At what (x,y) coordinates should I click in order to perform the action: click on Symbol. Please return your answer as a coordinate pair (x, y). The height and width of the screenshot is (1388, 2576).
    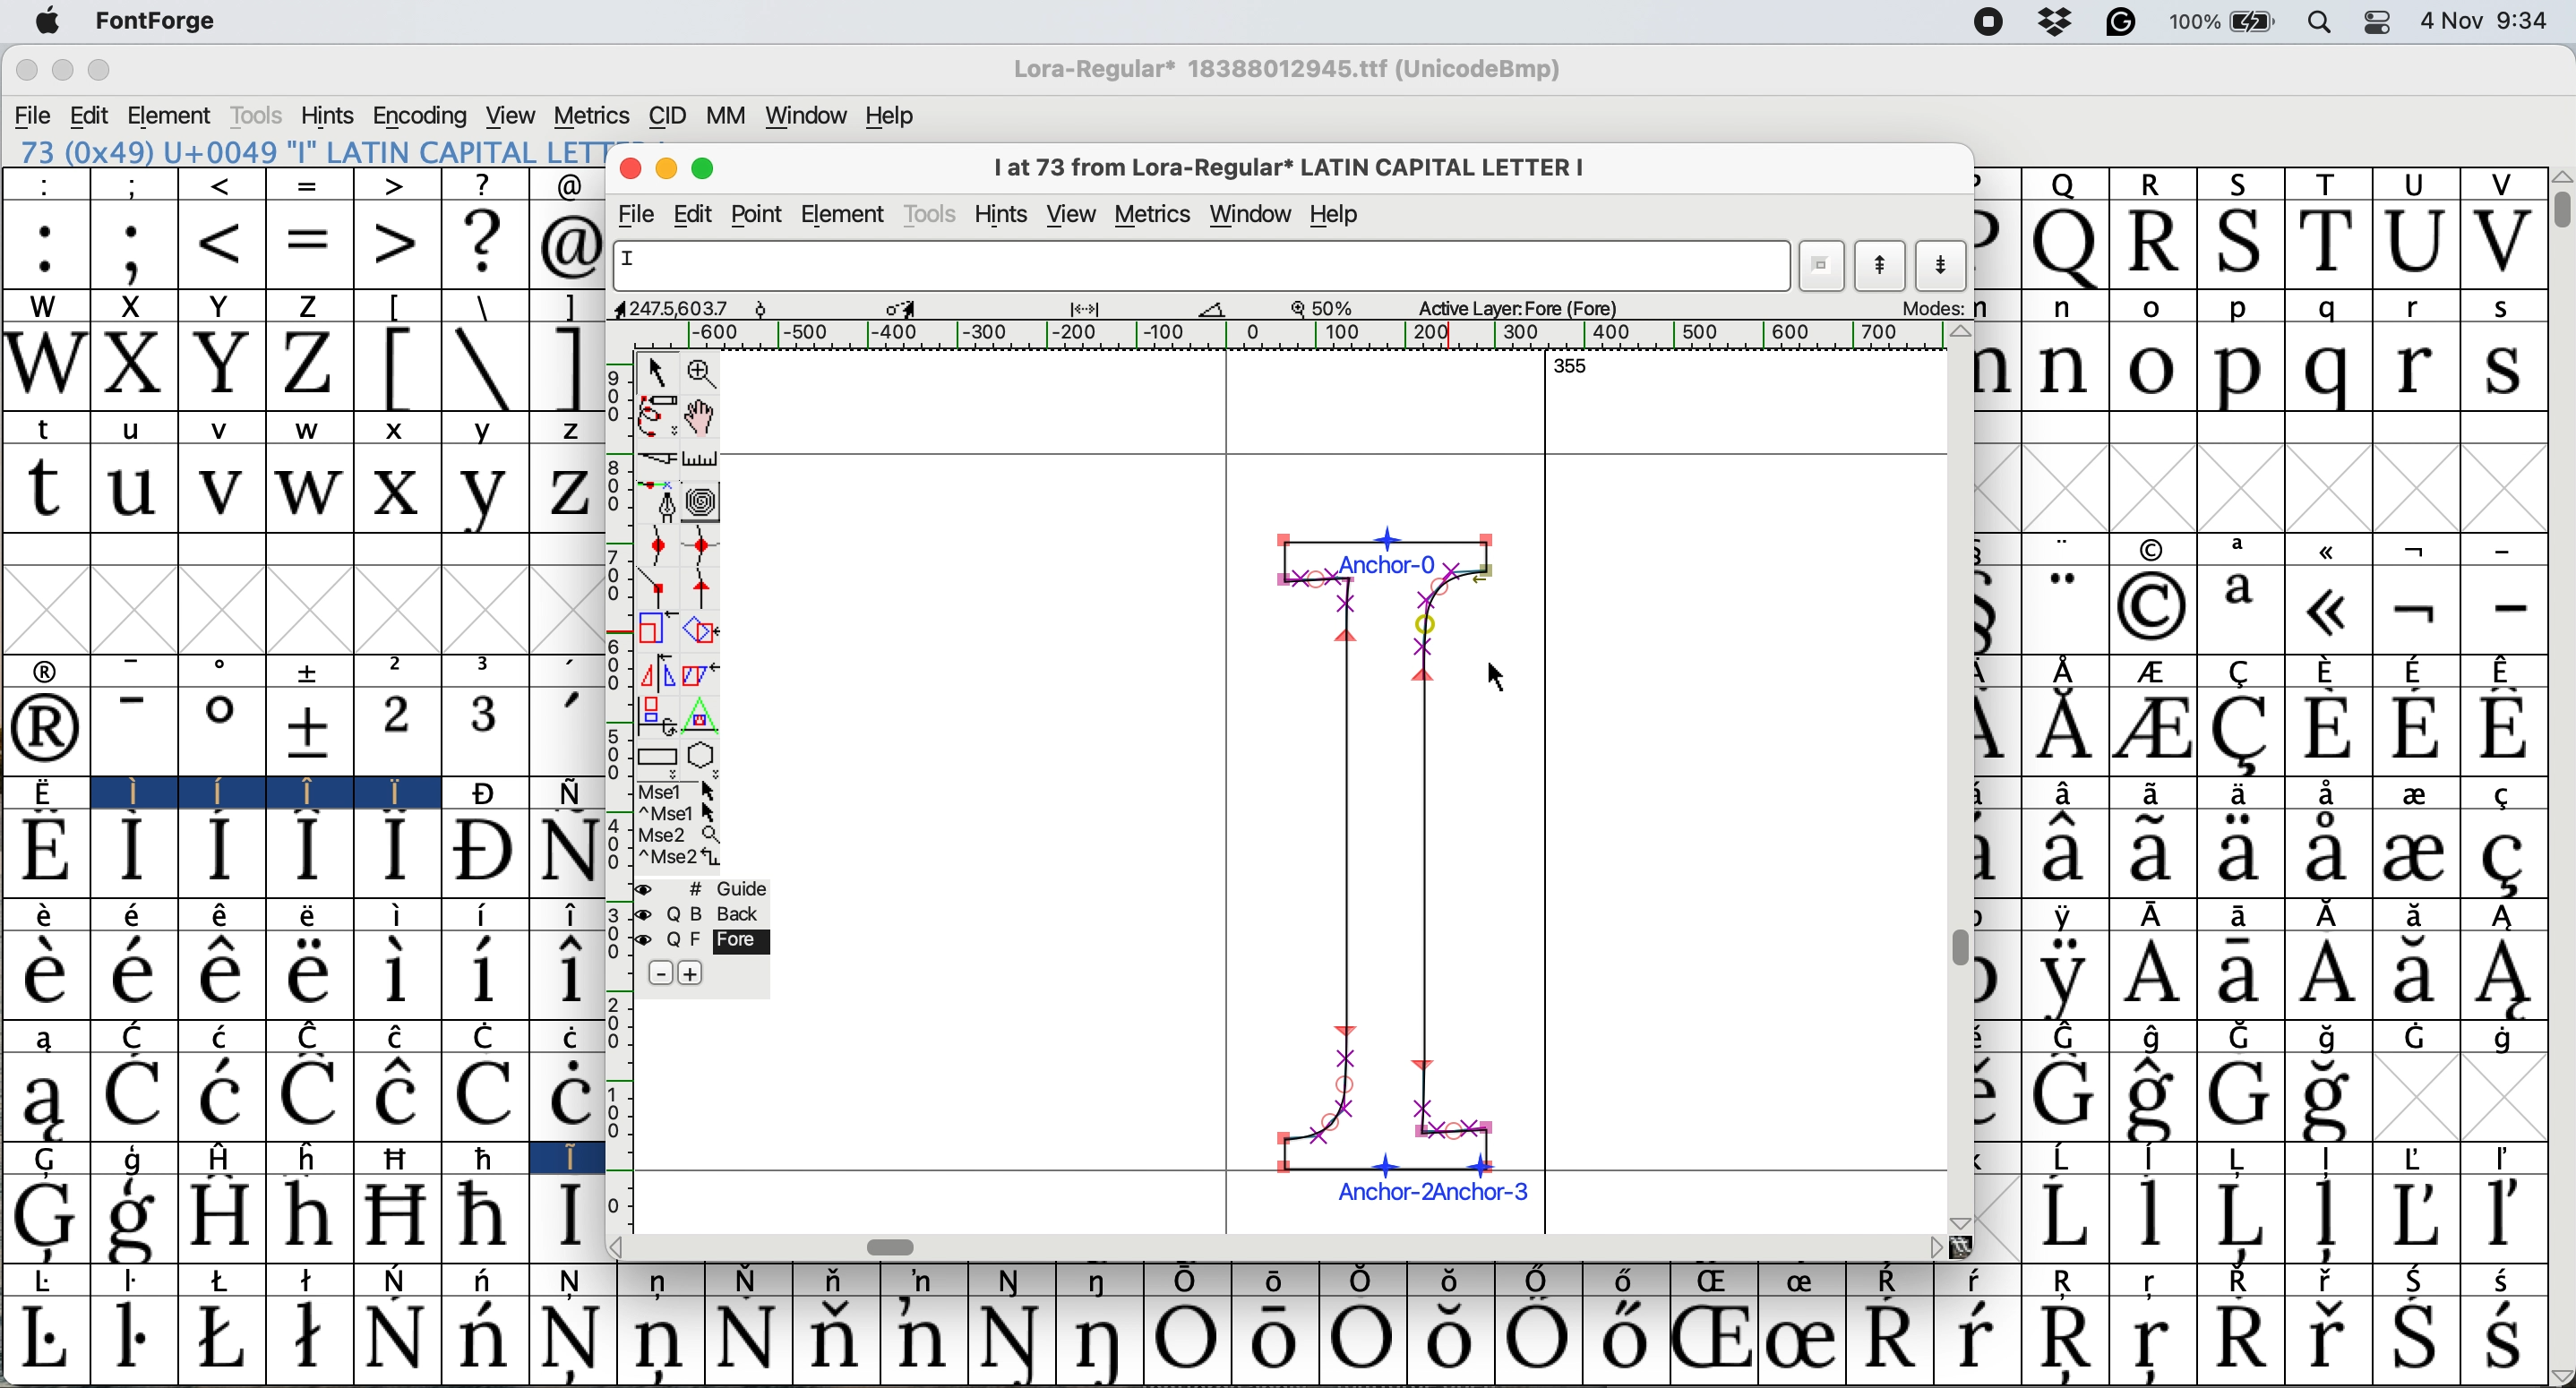
    Looking at the image, I should click on (401, 1035).